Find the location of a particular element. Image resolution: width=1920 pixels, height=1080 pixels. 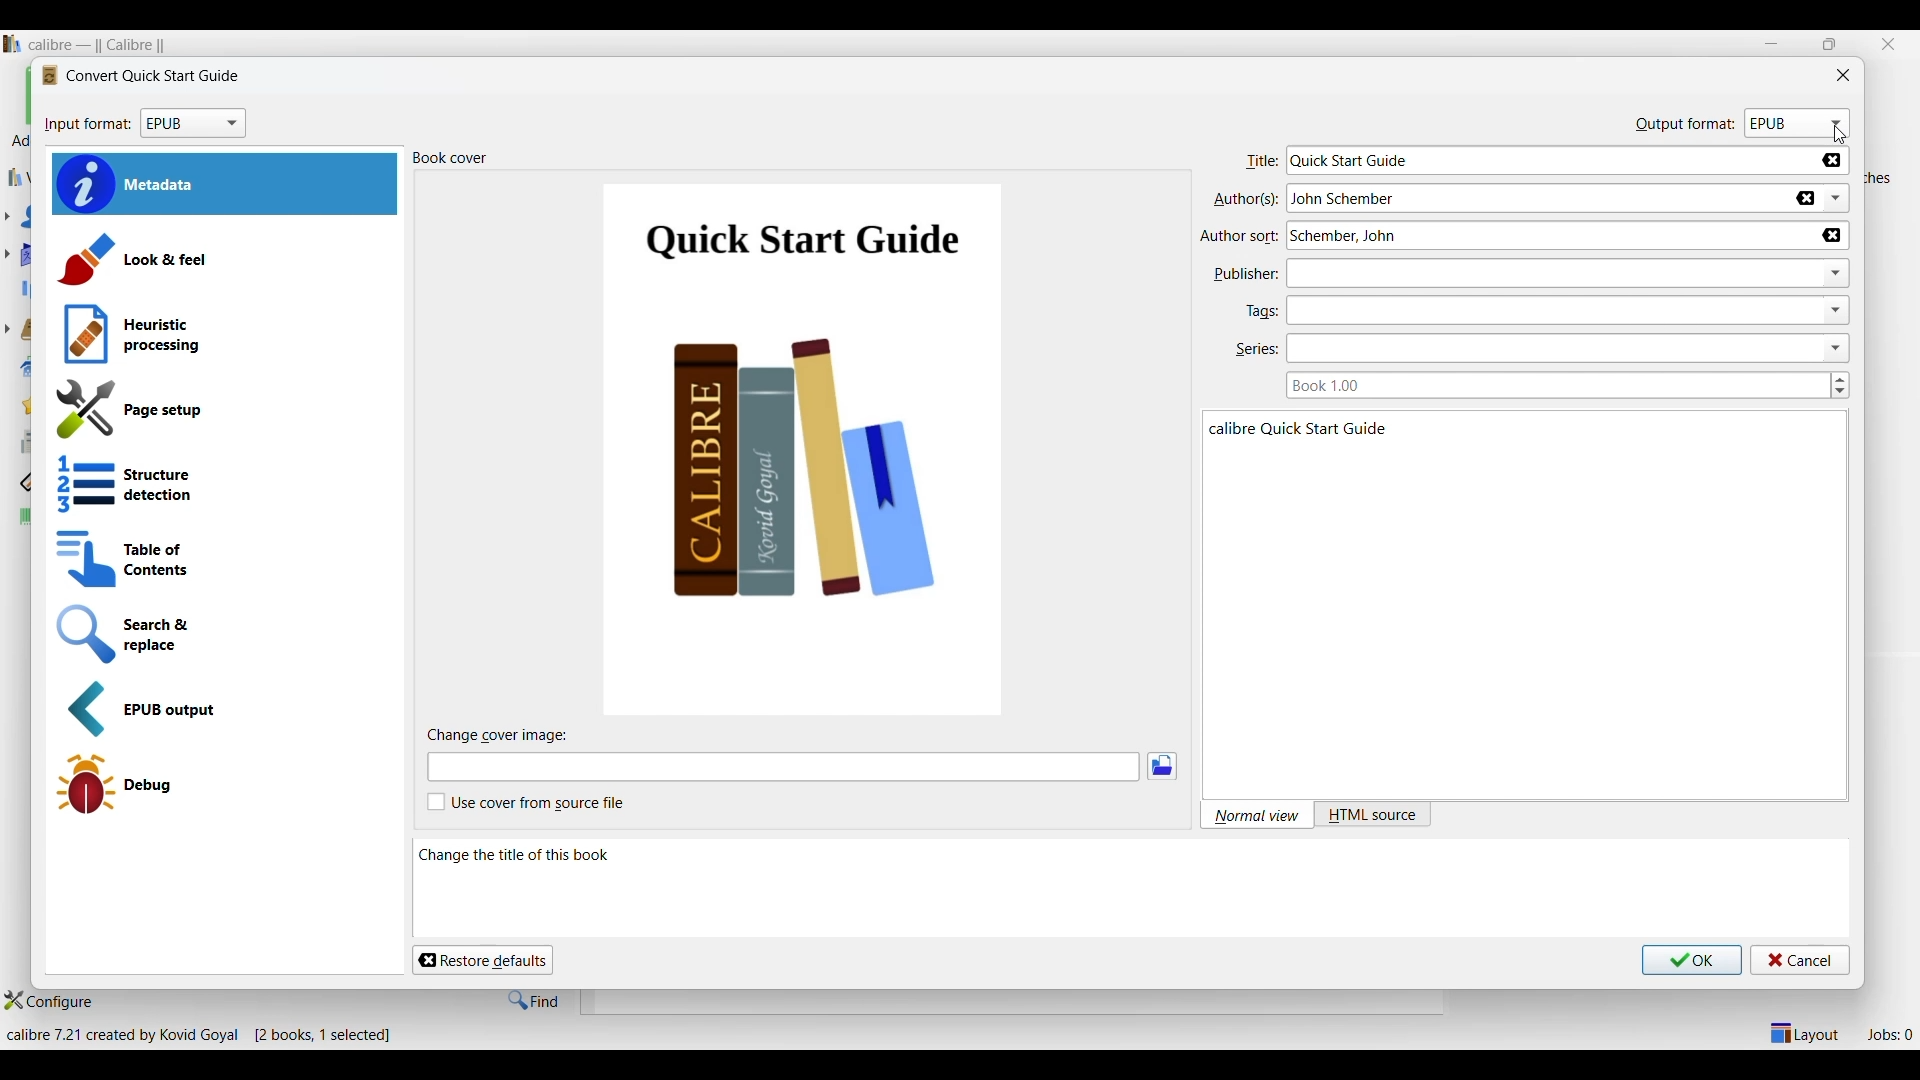

HTML source is located at coordinates (1372, 815).